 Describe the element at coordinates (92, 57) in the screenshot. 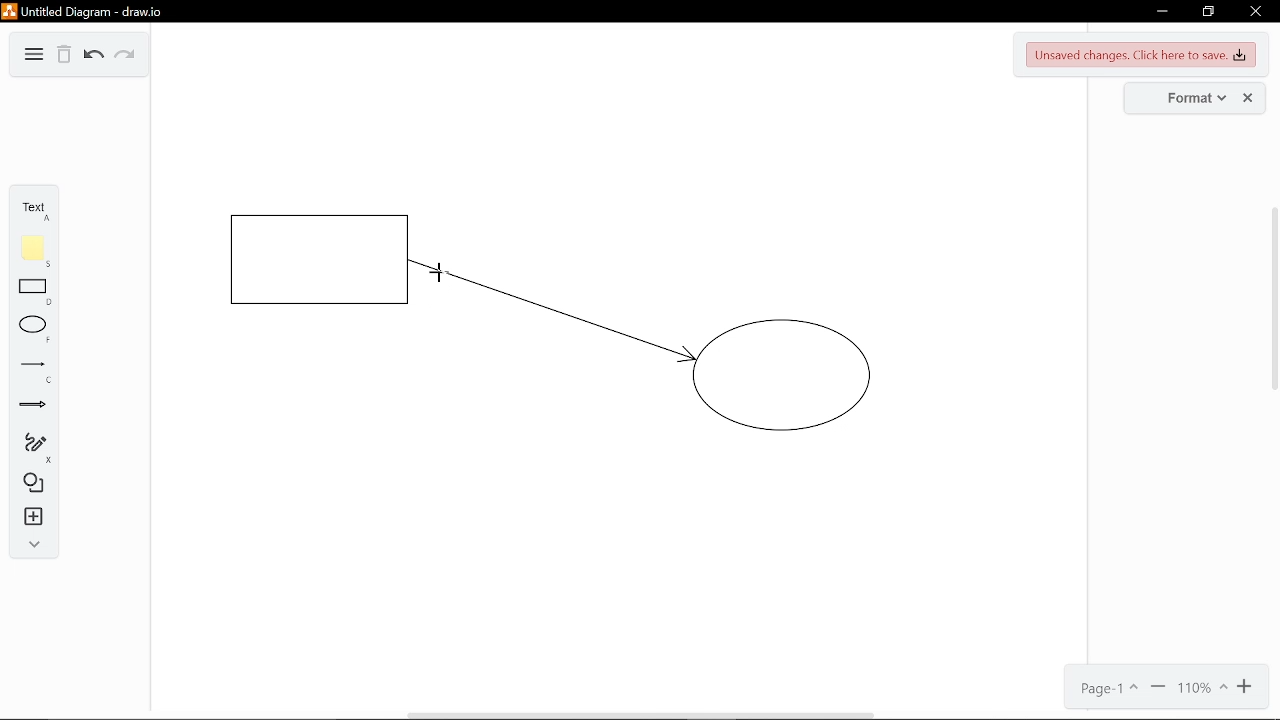

I see `Undo` at that location.